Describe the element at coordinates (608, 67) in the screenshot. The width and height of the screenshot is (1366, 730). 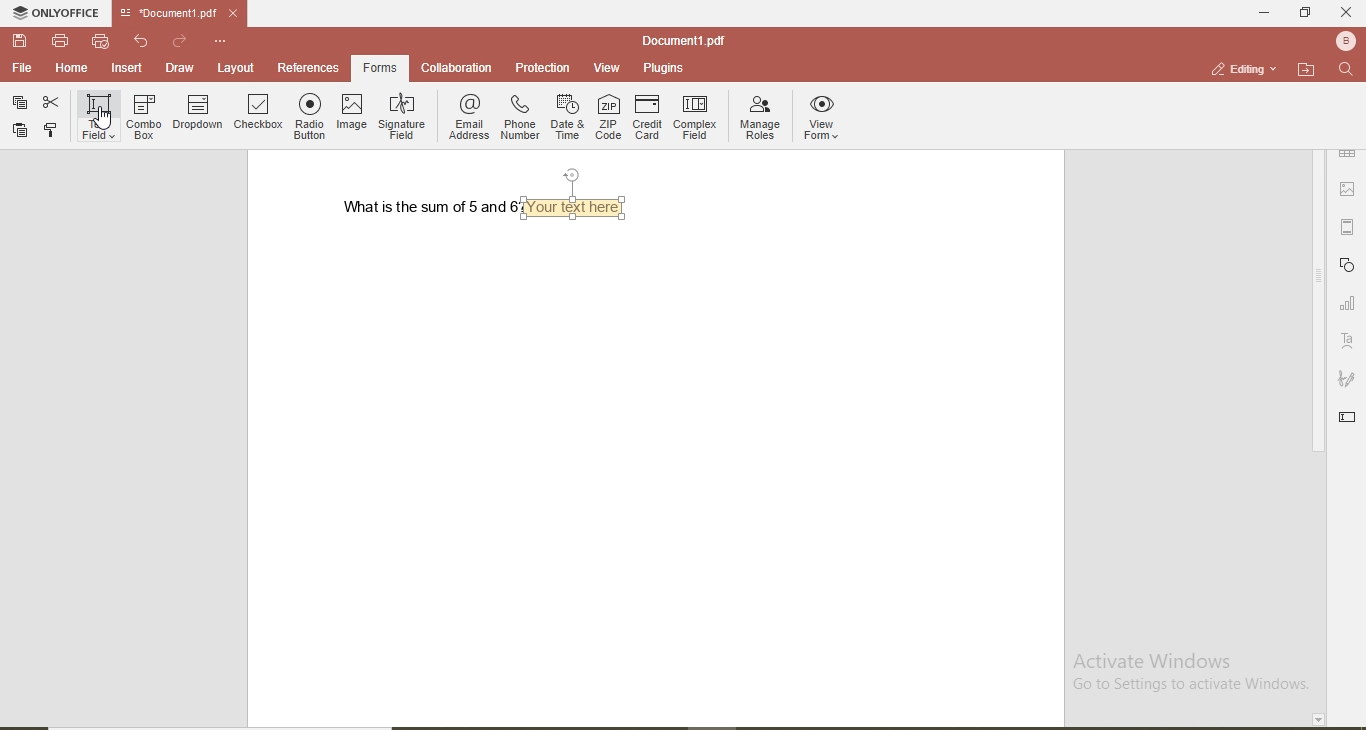
I see `view` at that location.